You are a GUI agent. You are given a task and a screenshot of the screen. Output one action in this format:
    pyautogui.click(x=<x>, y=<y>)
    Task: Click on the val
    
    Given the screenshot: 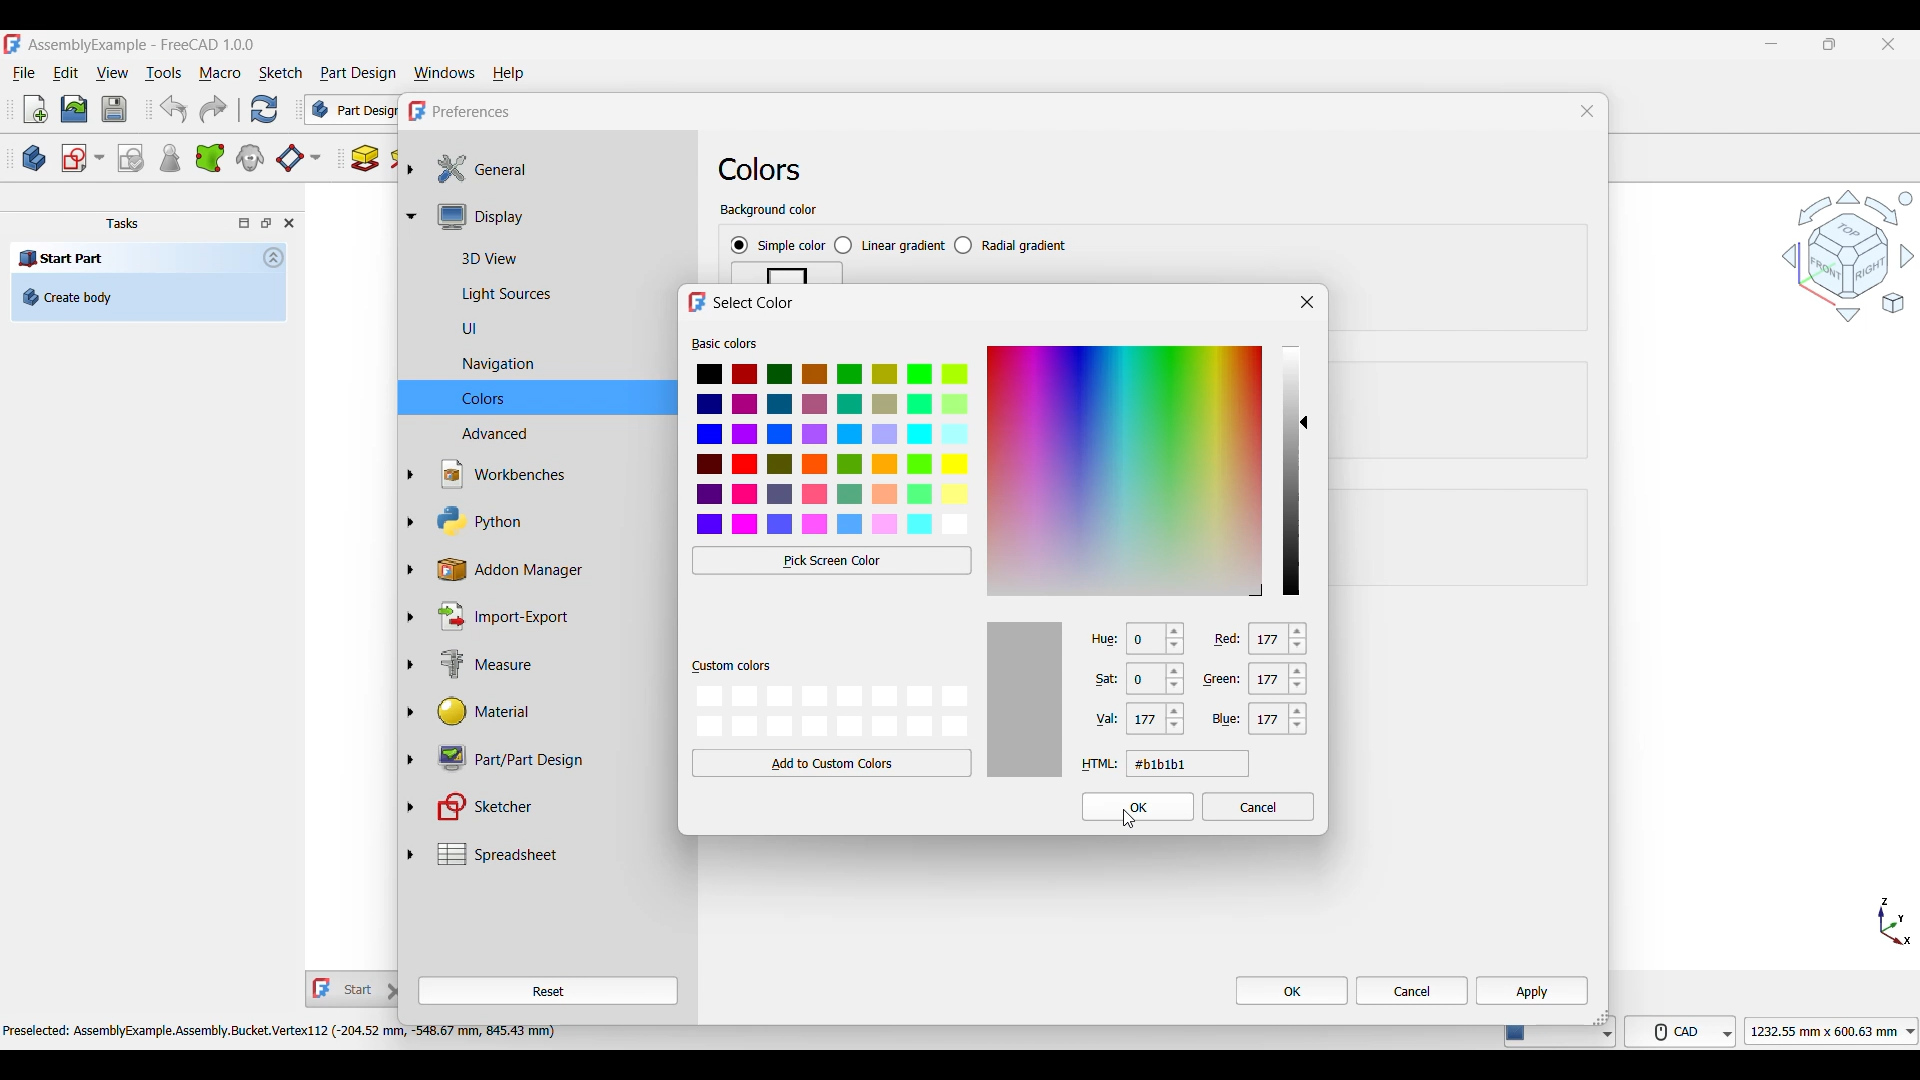 What is the action you would take?
    pyautogui.click(x=1100, y=720)
    